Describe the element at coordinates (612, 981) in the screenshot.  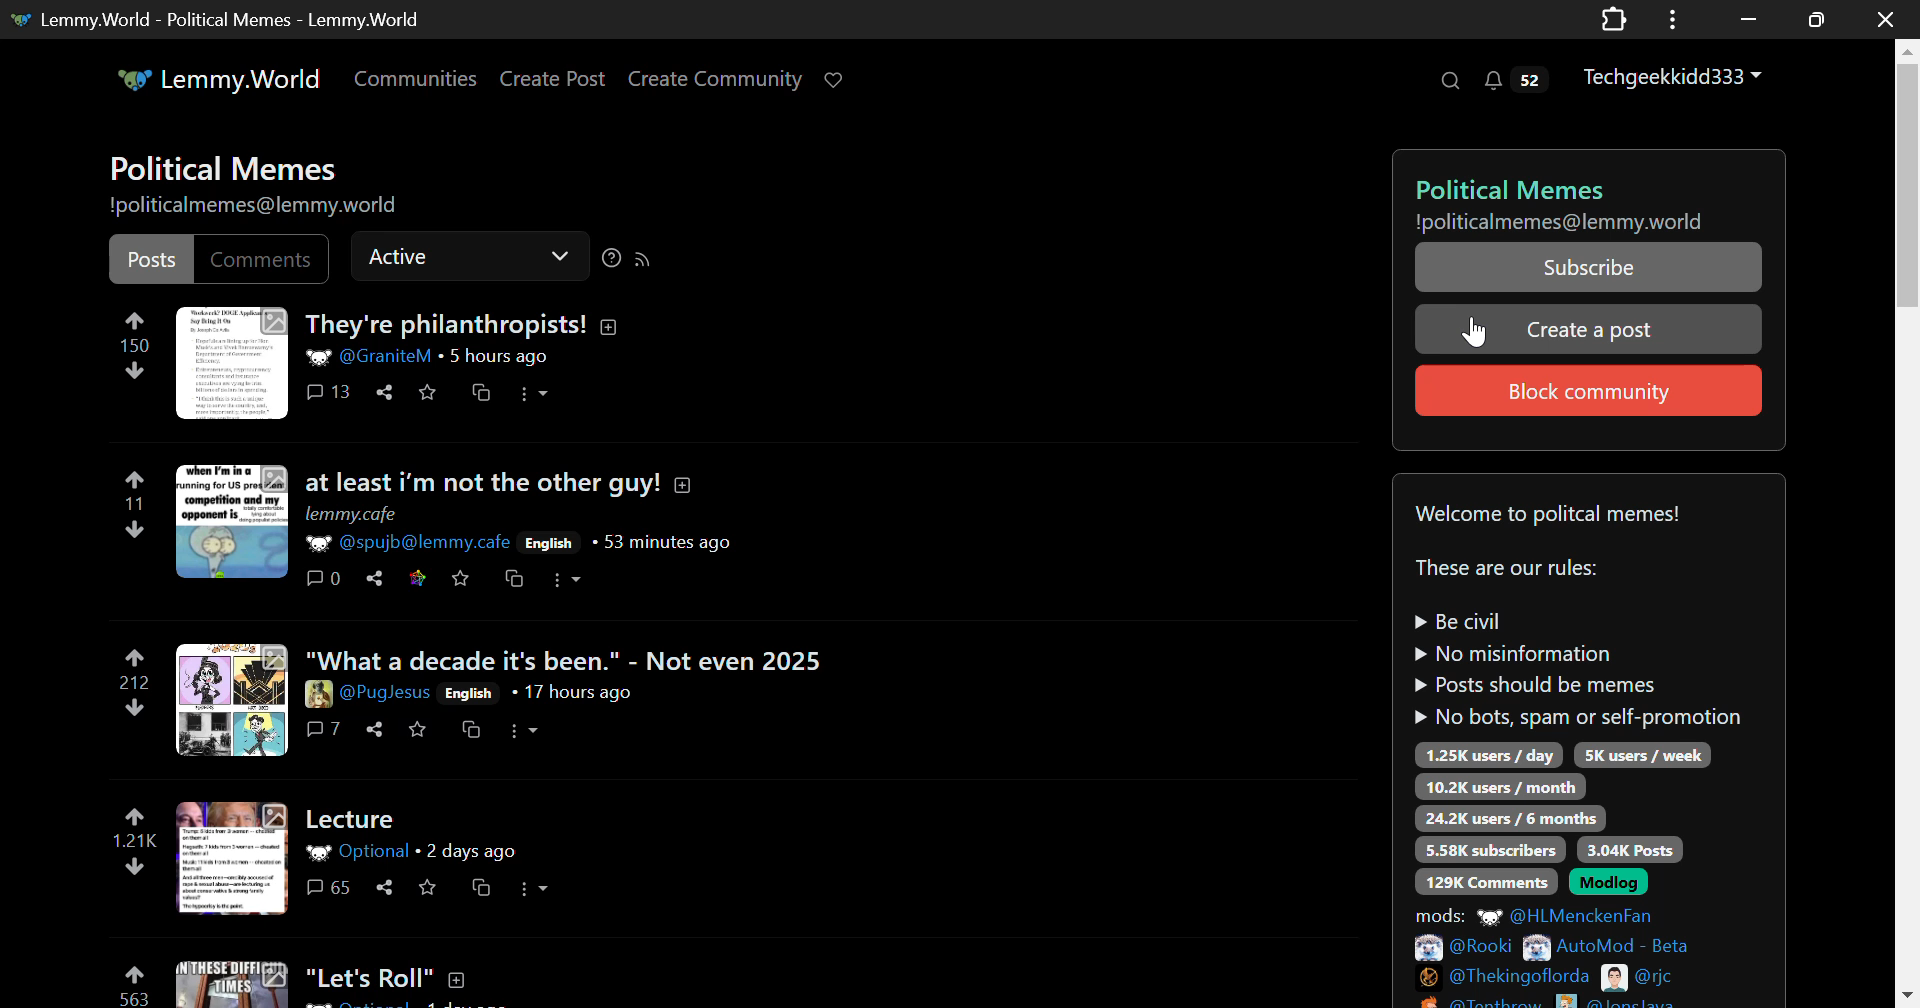
I see `Community Post` at that location.